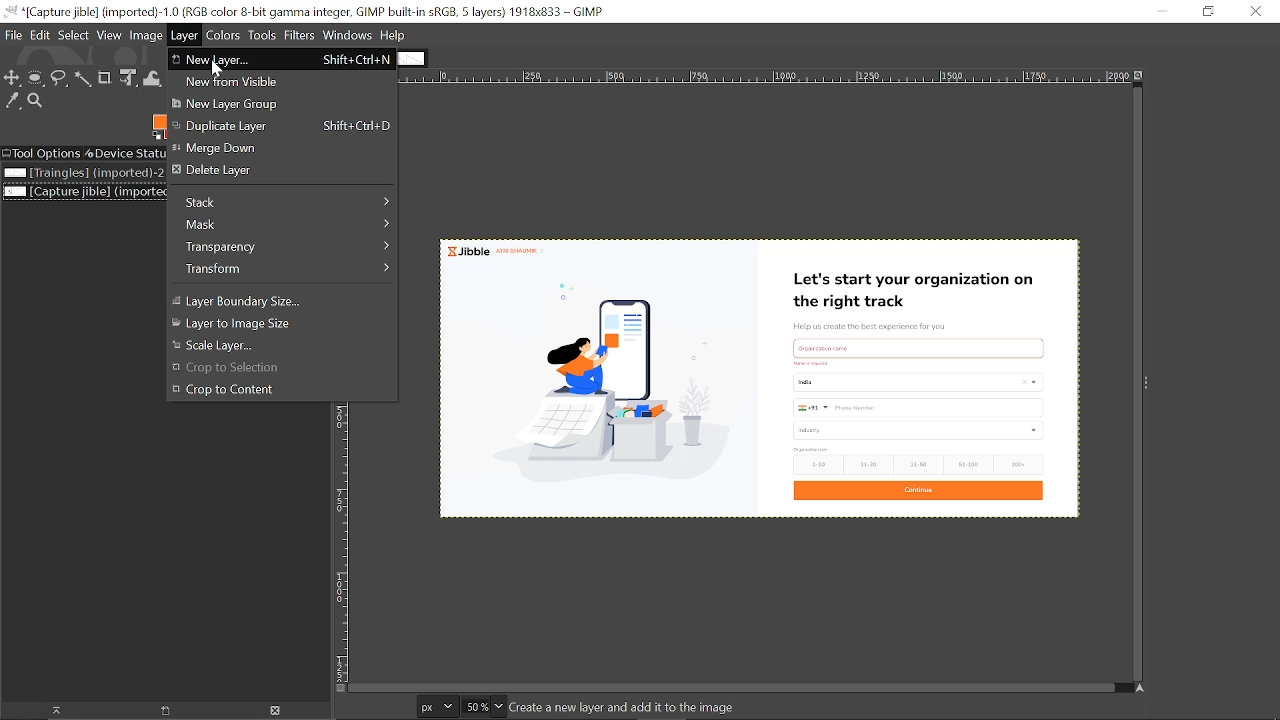 The image size is (1280, 720). Describe the element at coordinates (408, 59) in the screenshot. I see `Other tab` at that location.